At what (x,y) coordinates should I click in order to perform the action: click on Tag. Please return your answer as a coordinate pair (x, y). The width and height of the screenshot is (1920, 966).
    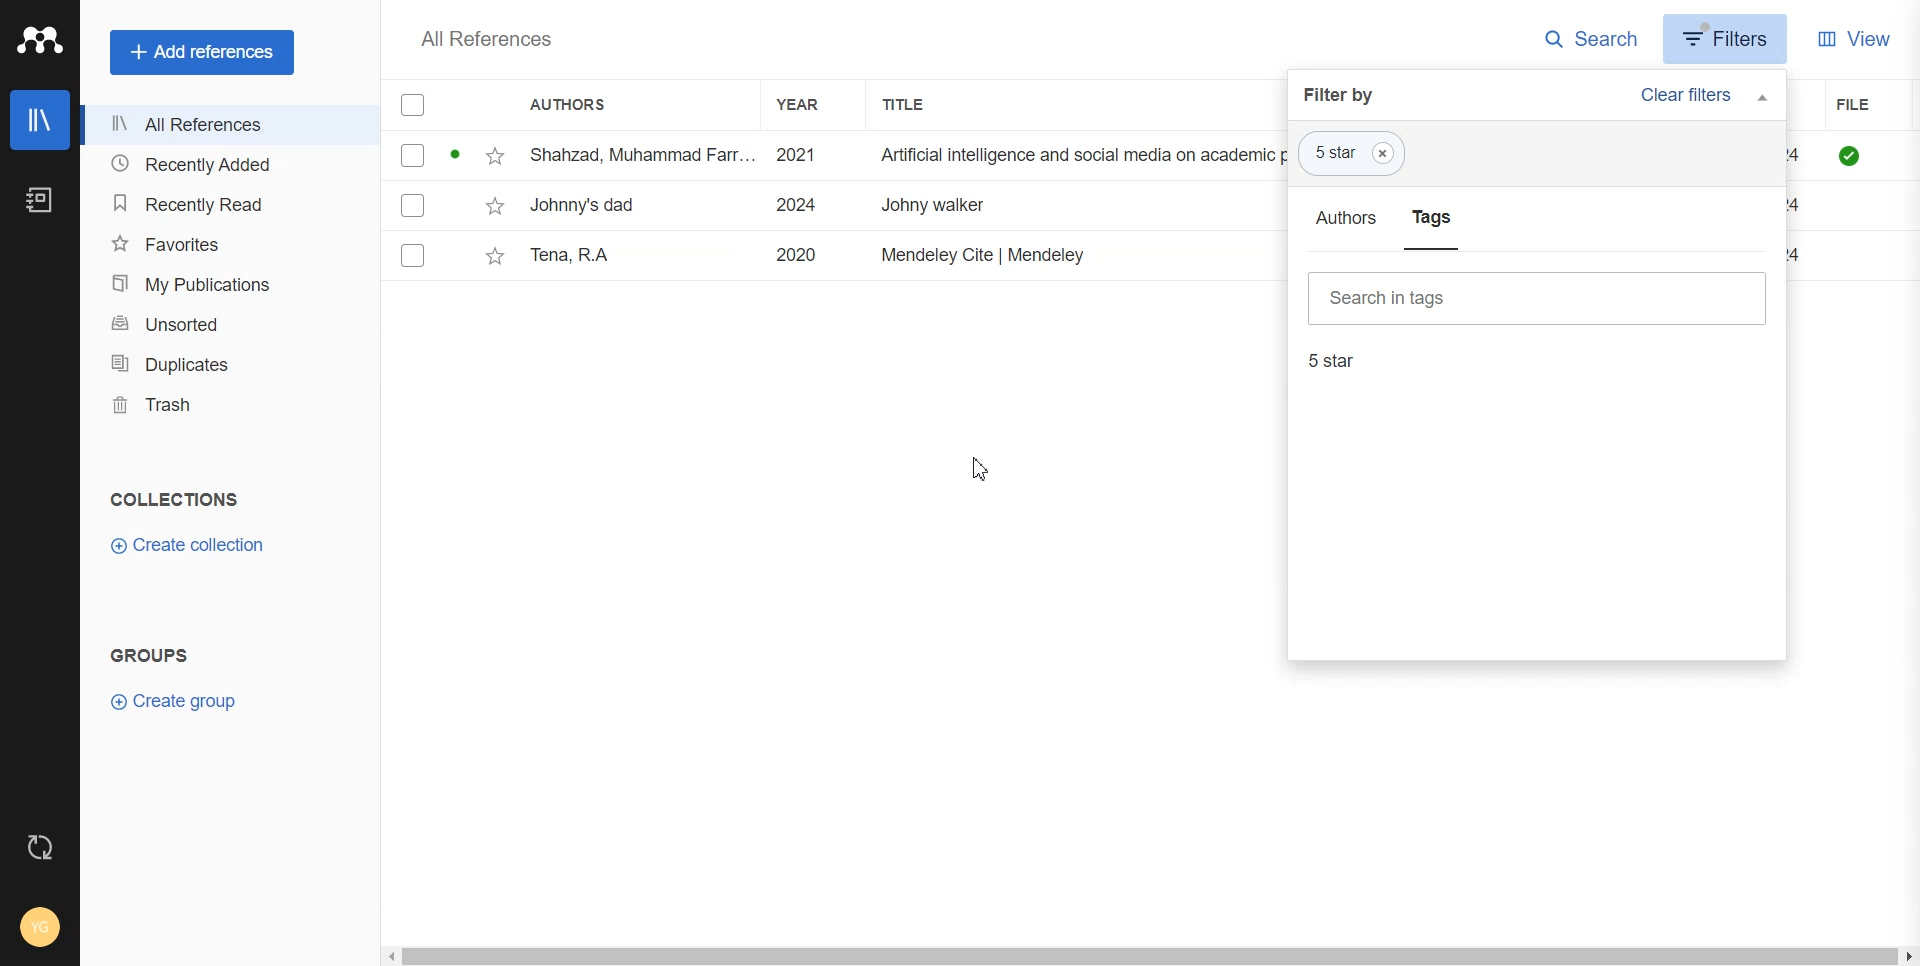
    Looking at the image, I should click on (1354, 151).